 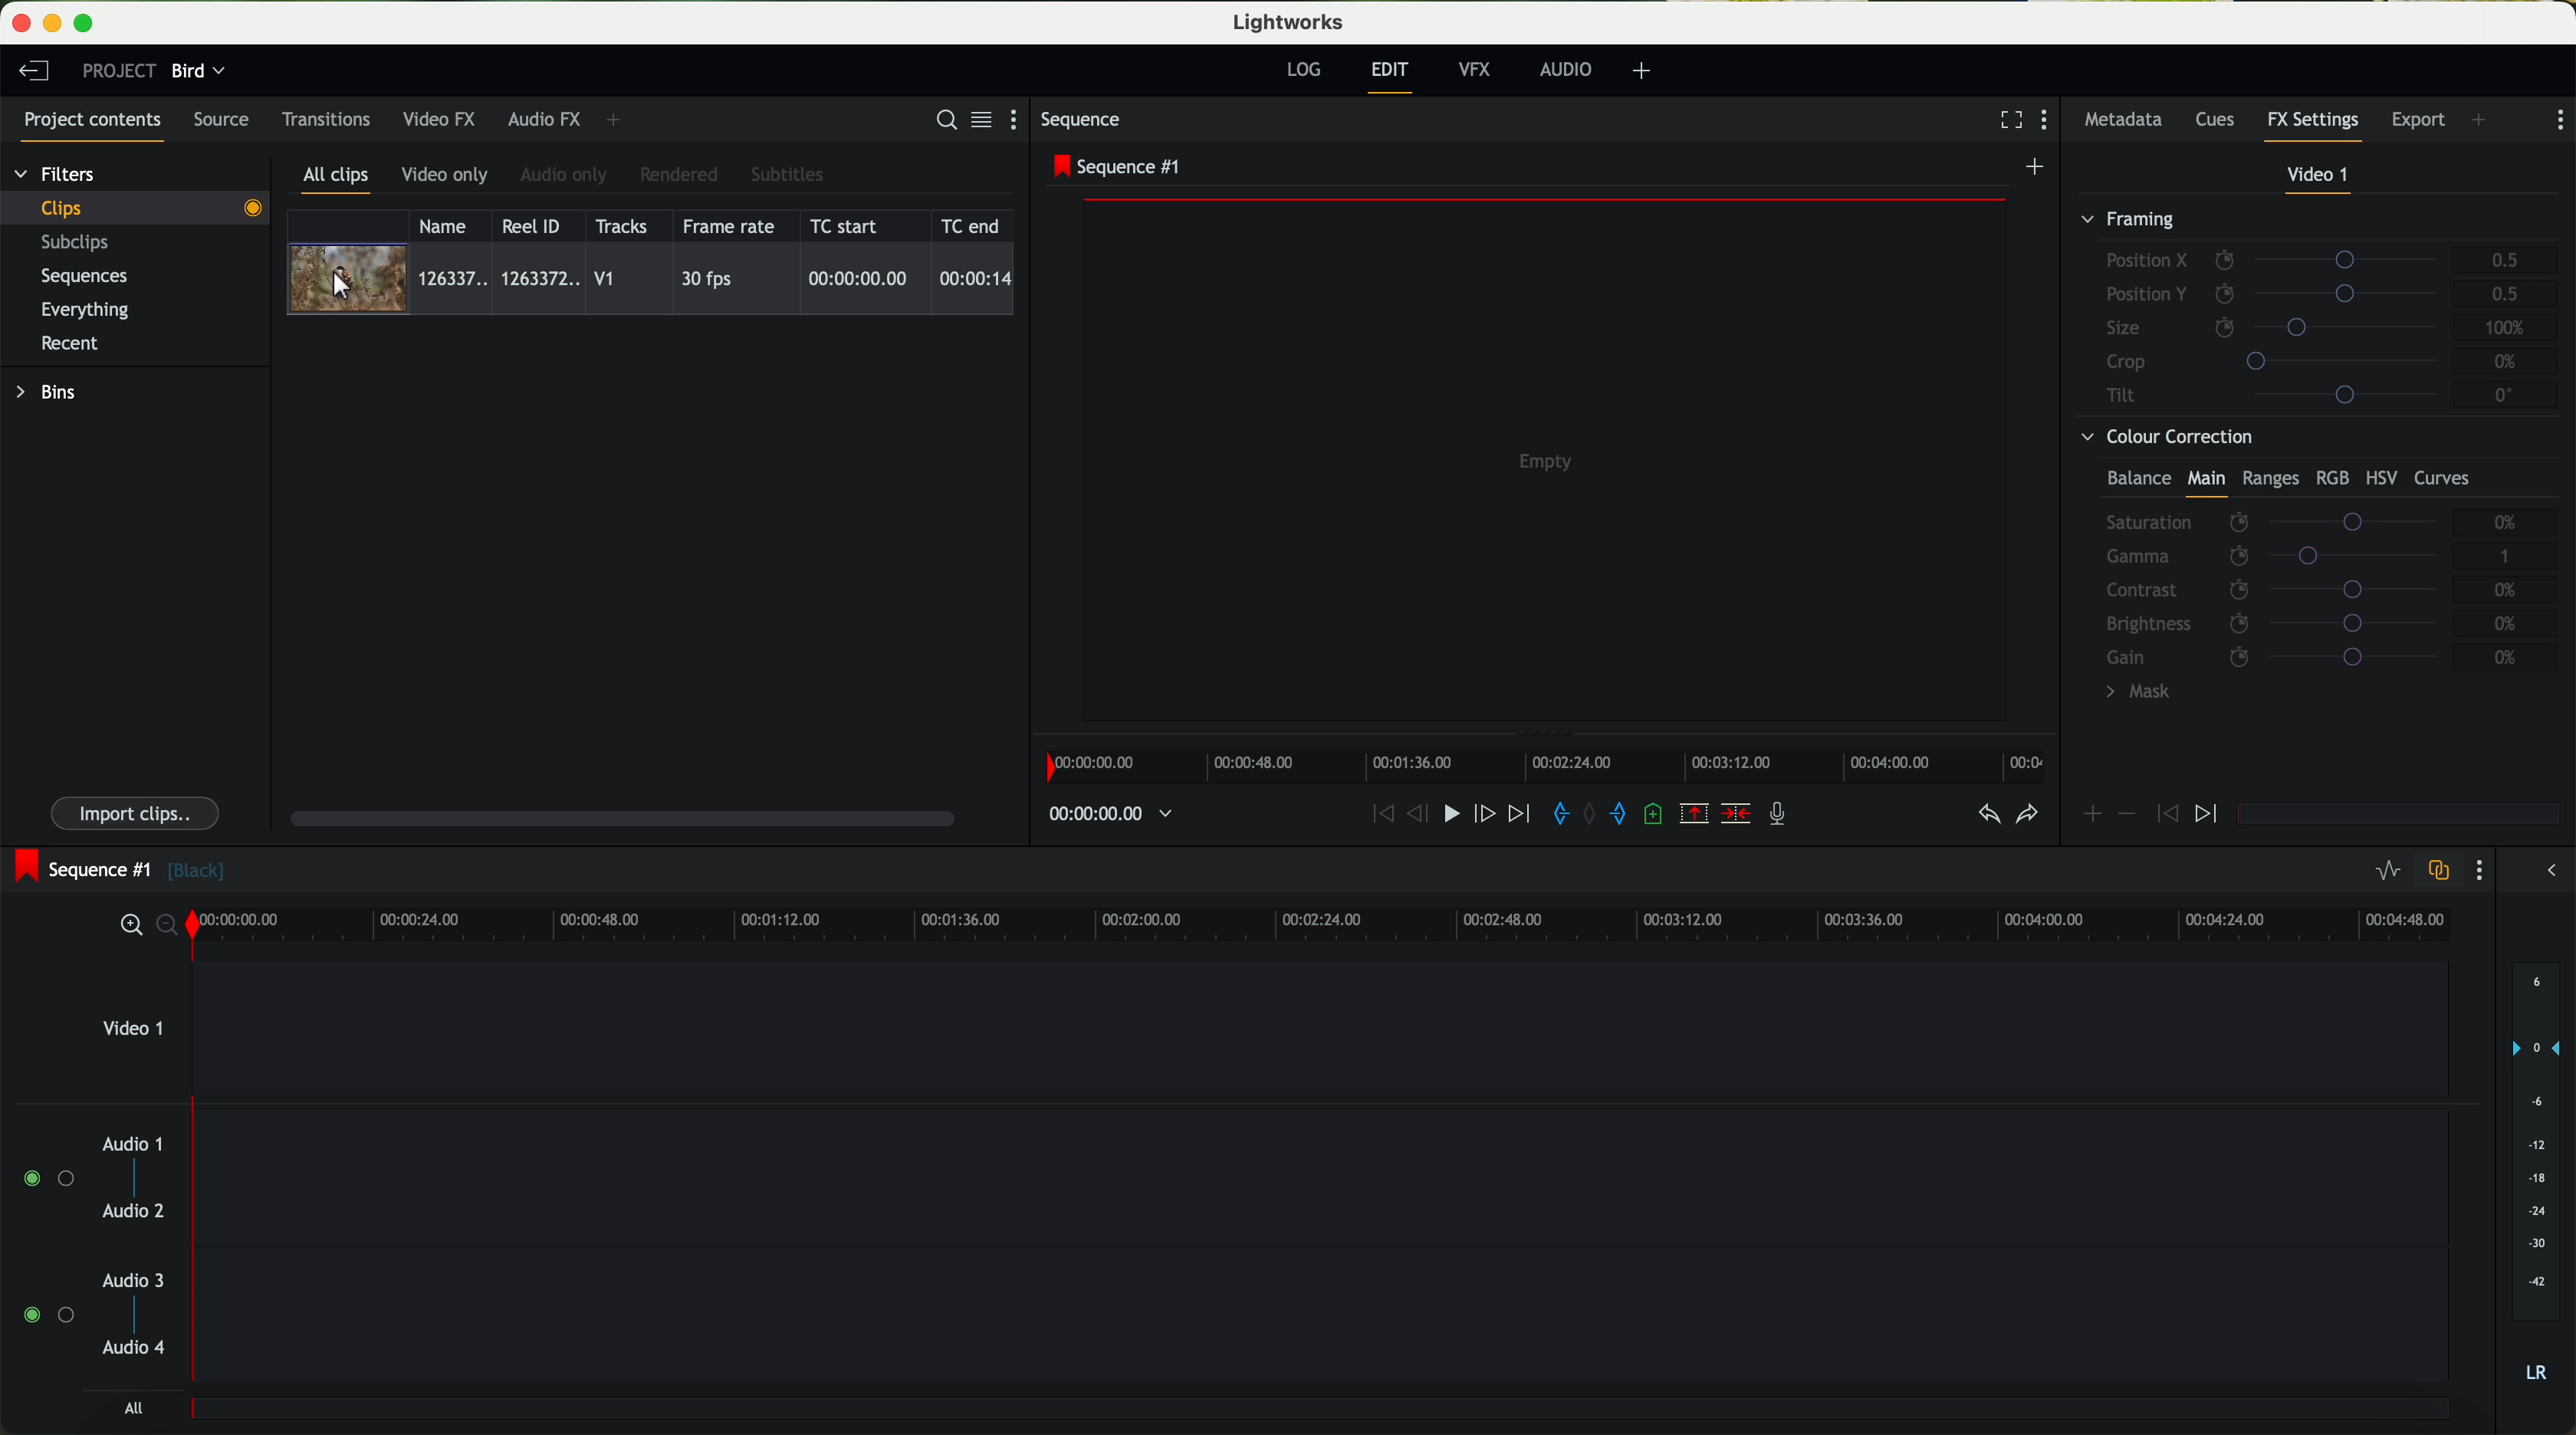 I want to click on import clips, so click(x=138, y=812).